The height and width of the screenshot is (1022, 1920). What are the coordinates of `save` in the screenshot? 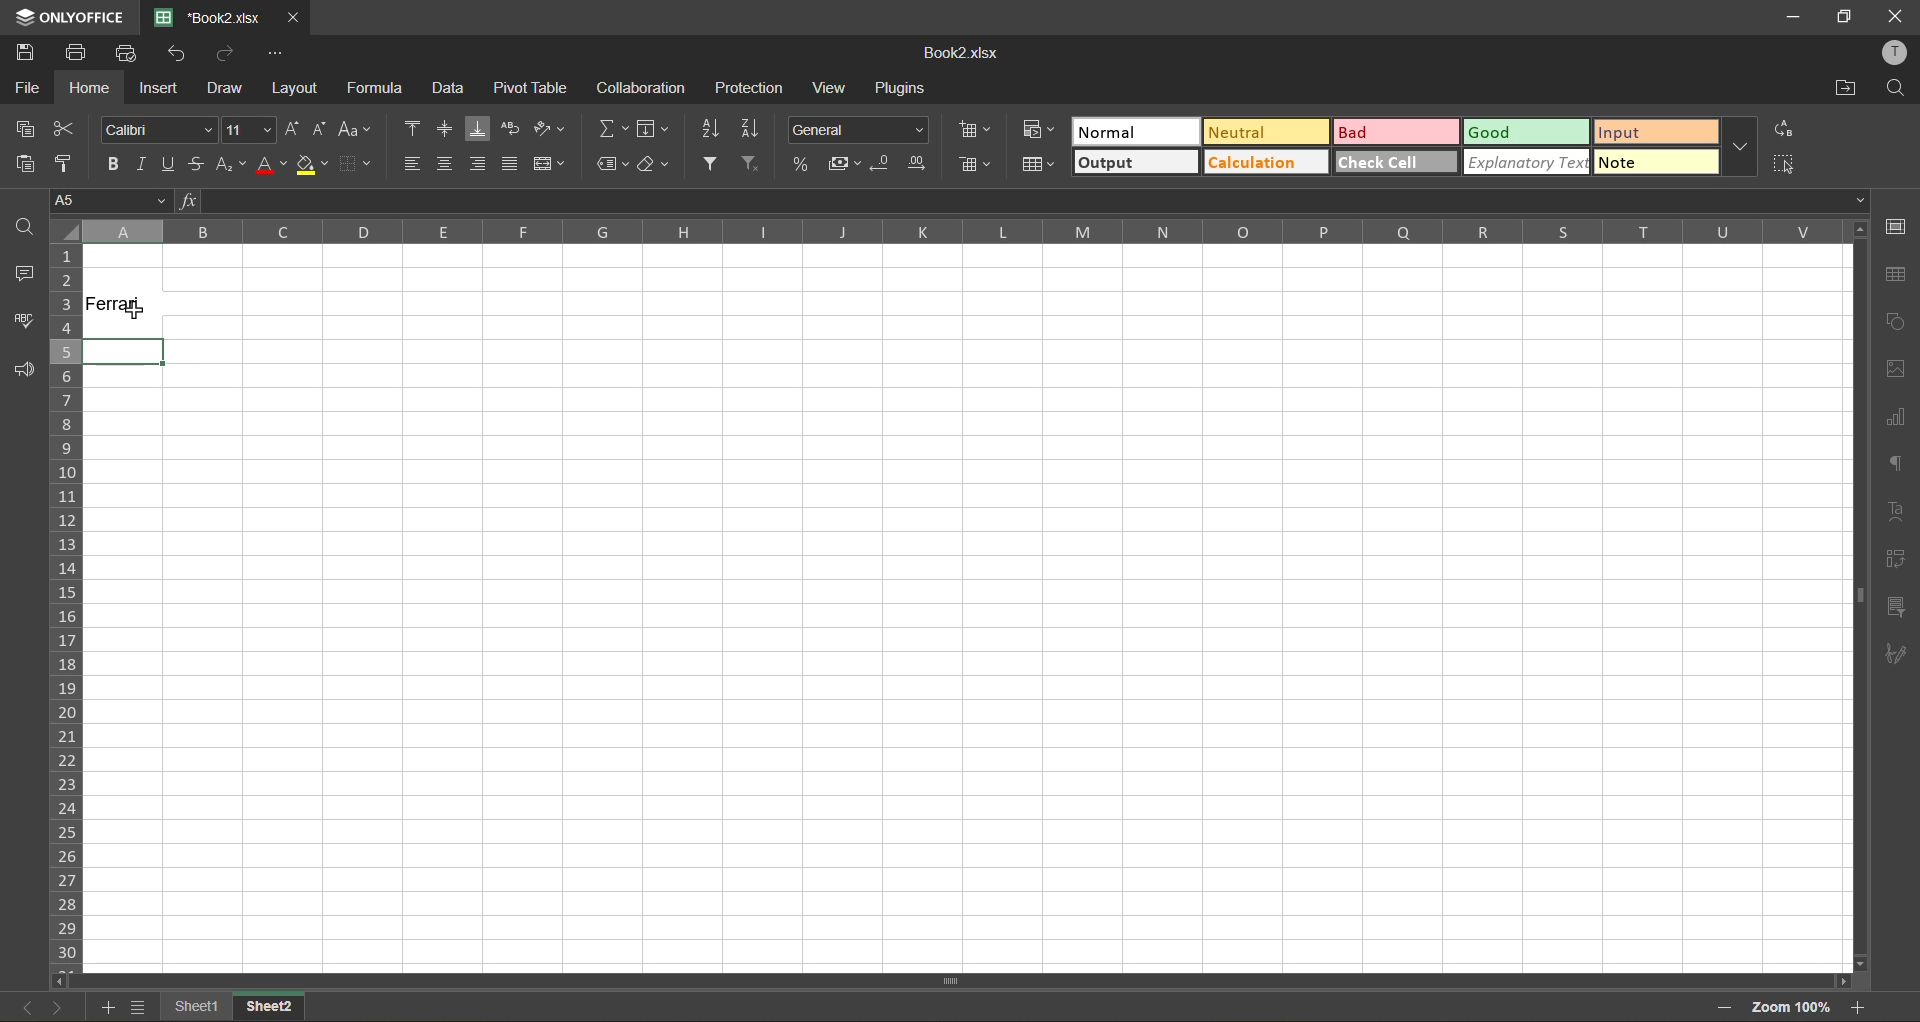 It's located at (27, 53).